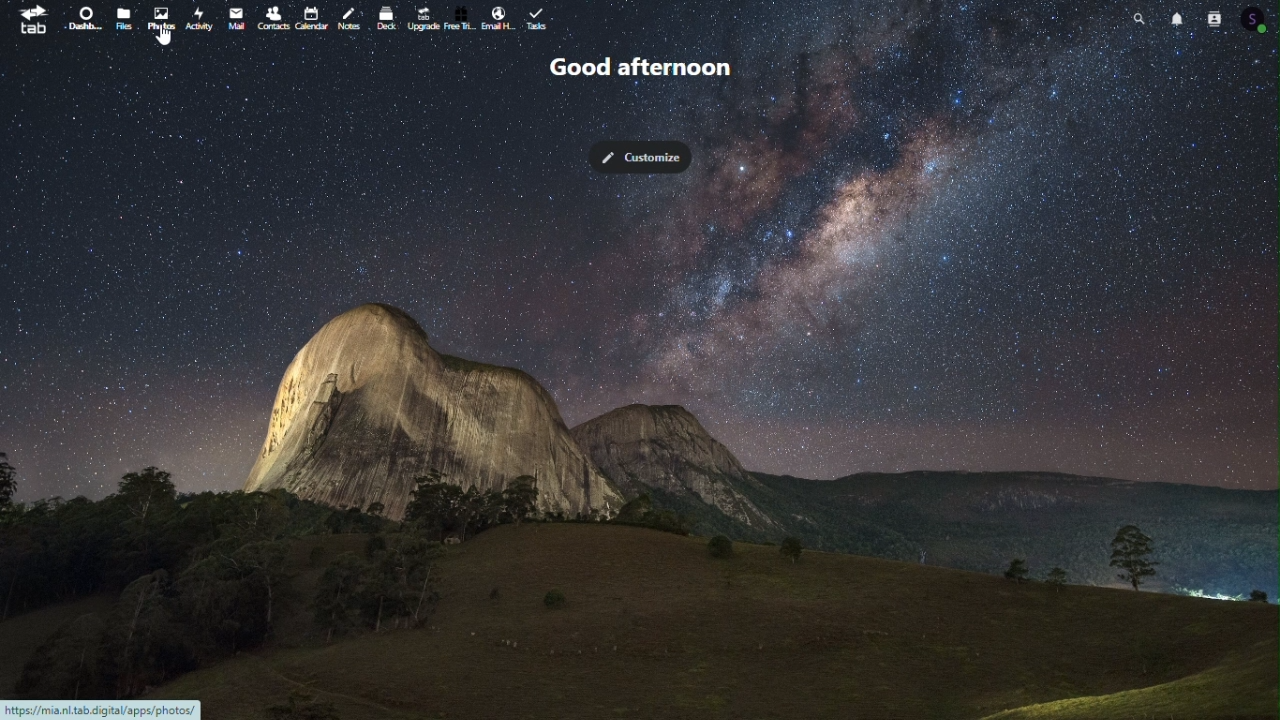 The image size is (1280, 720). What do you see at coordinates (26, 22) in the screenshot?
I see `tab` at bounding box center [26, 22].